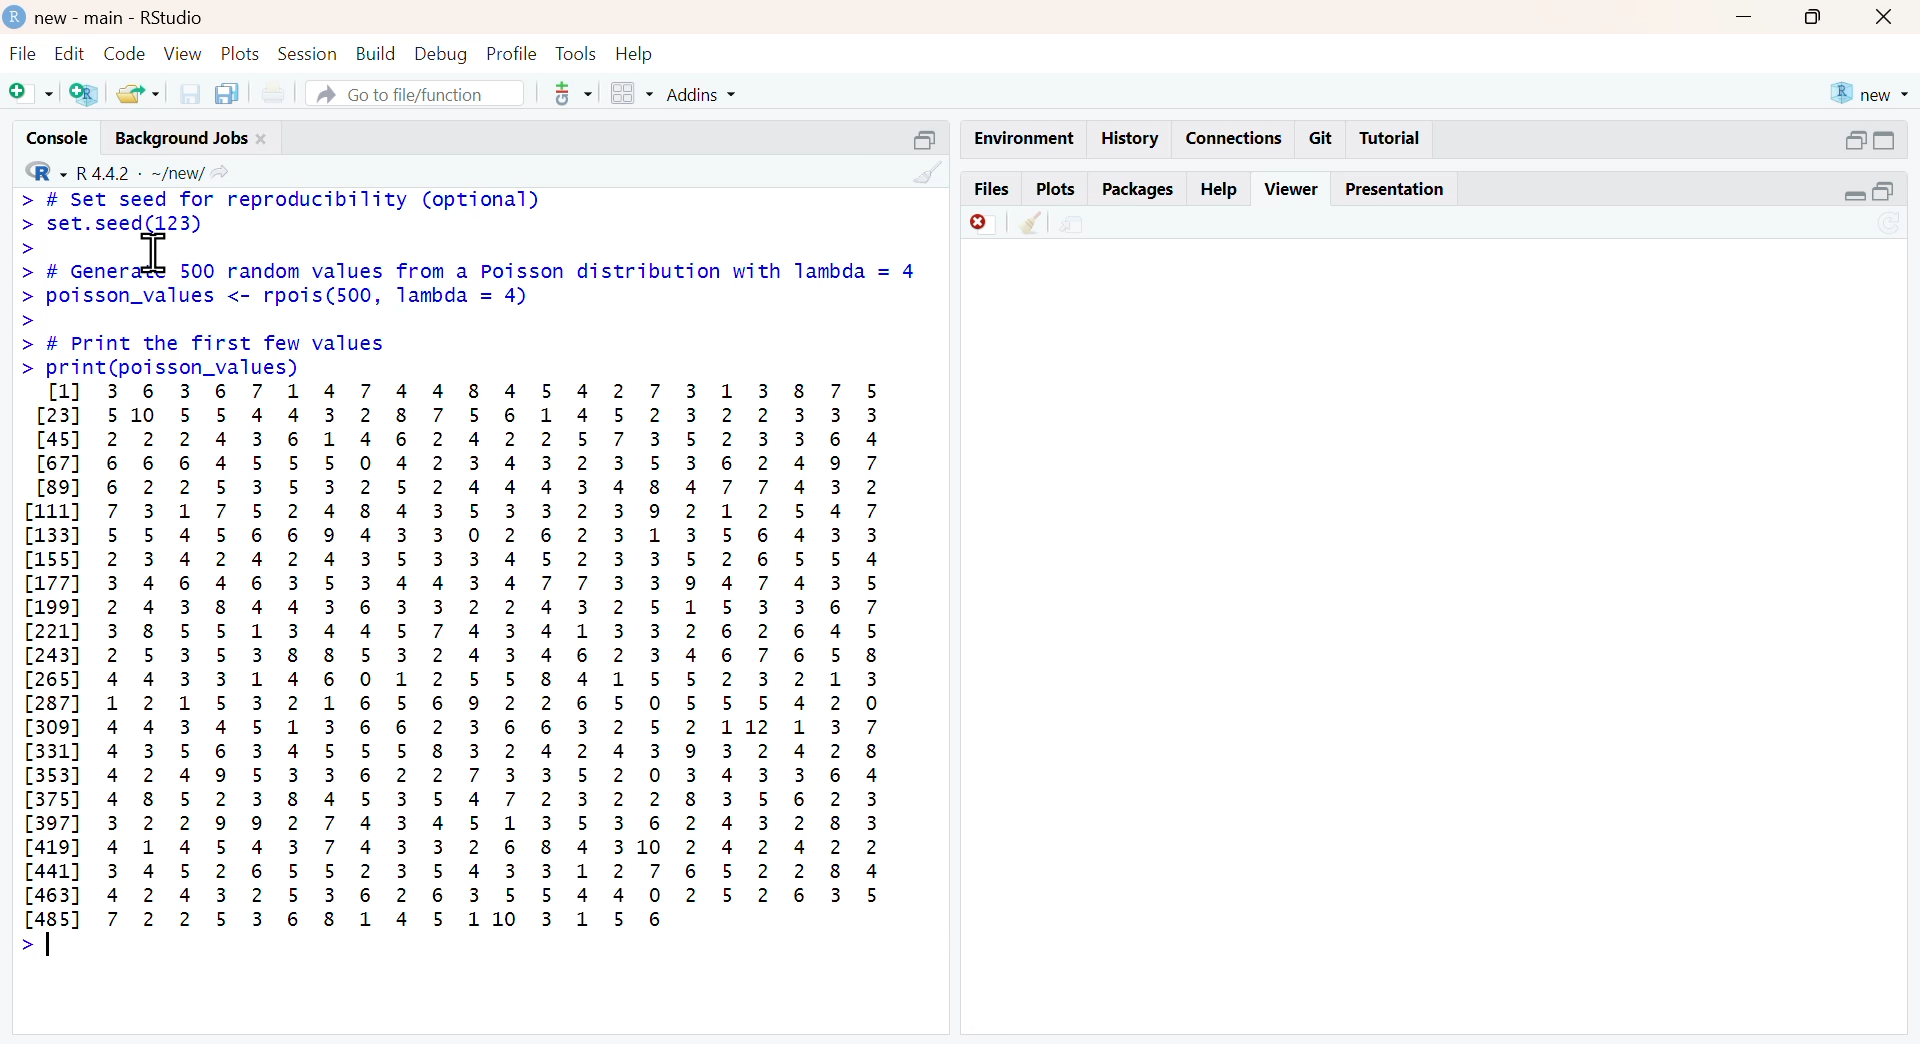 This screenshot has width=1920, height=1044. What do you see at coordinates (222, 172) in the screenshot?
I see `Share icon` at bounding box center [222, 172].